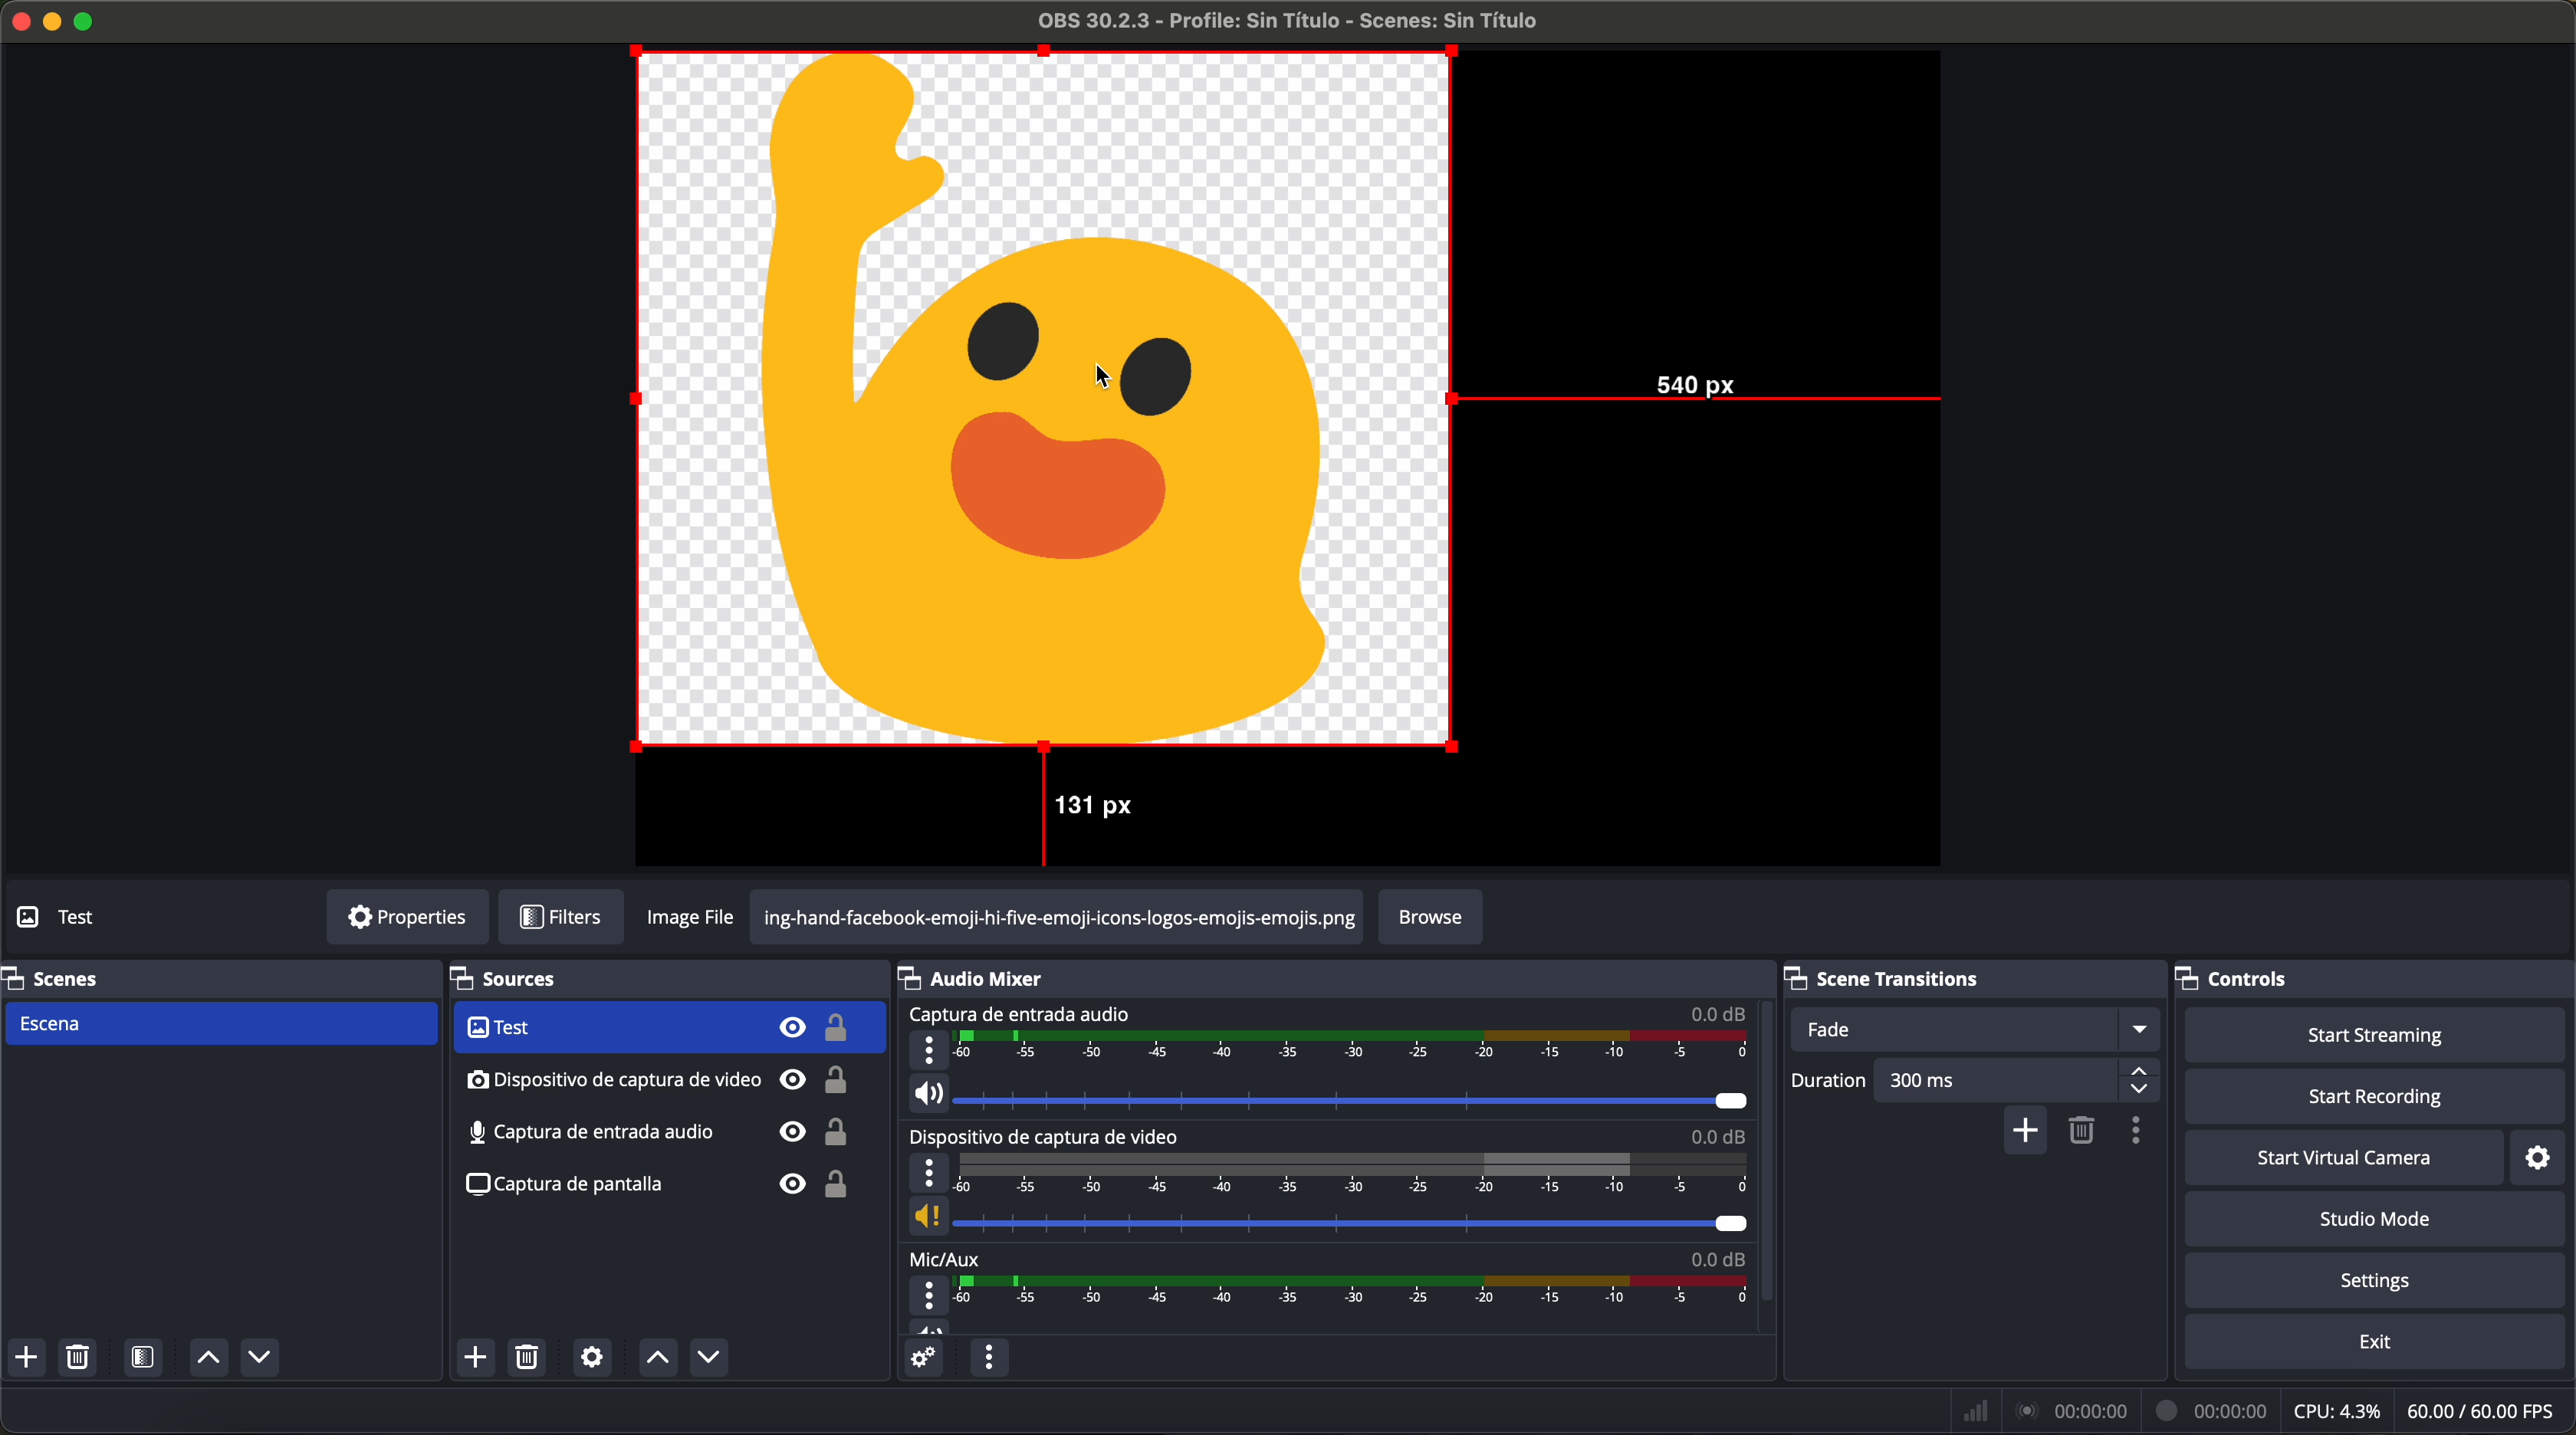 The image size is (2576, 1435). Describe the element at coordinates (1326, 1217) in the screenshot. I see `vol` at that location.